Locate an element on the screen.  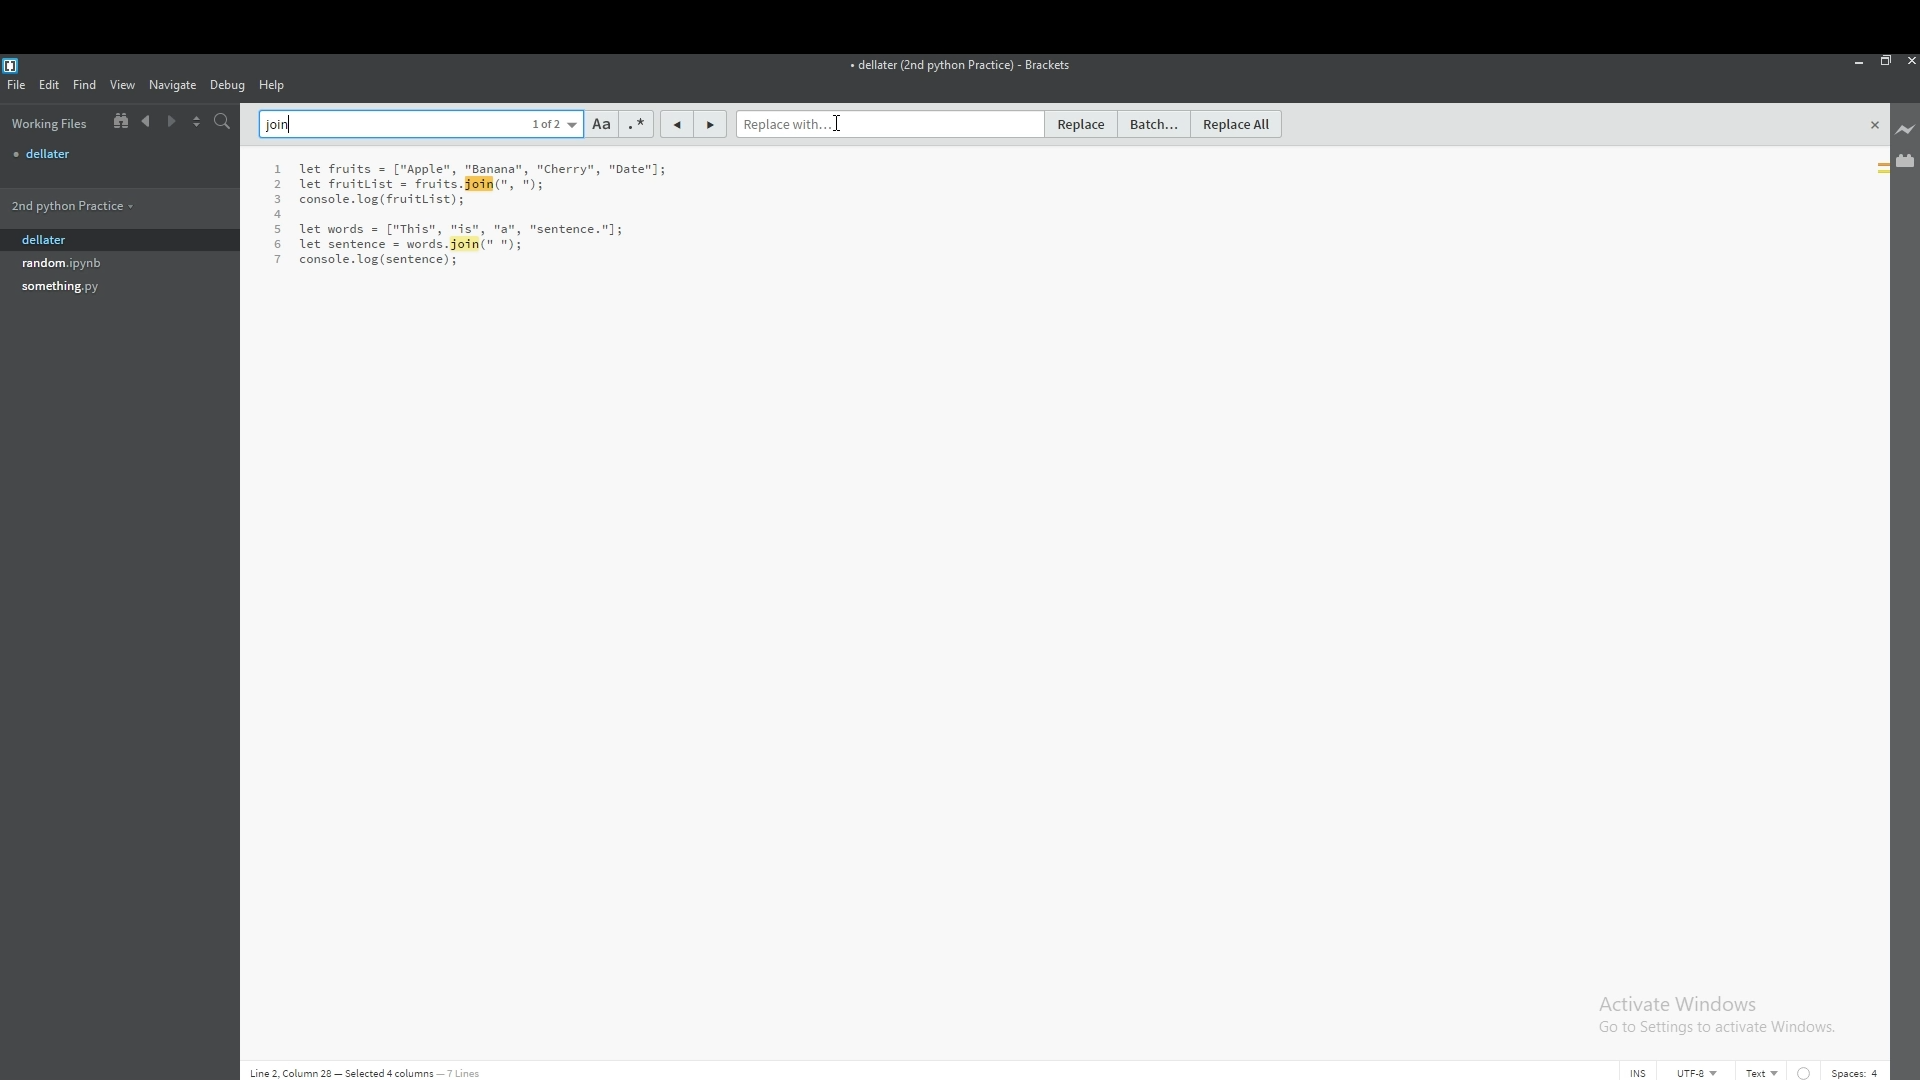
find text is located at coordinates (421, 124).